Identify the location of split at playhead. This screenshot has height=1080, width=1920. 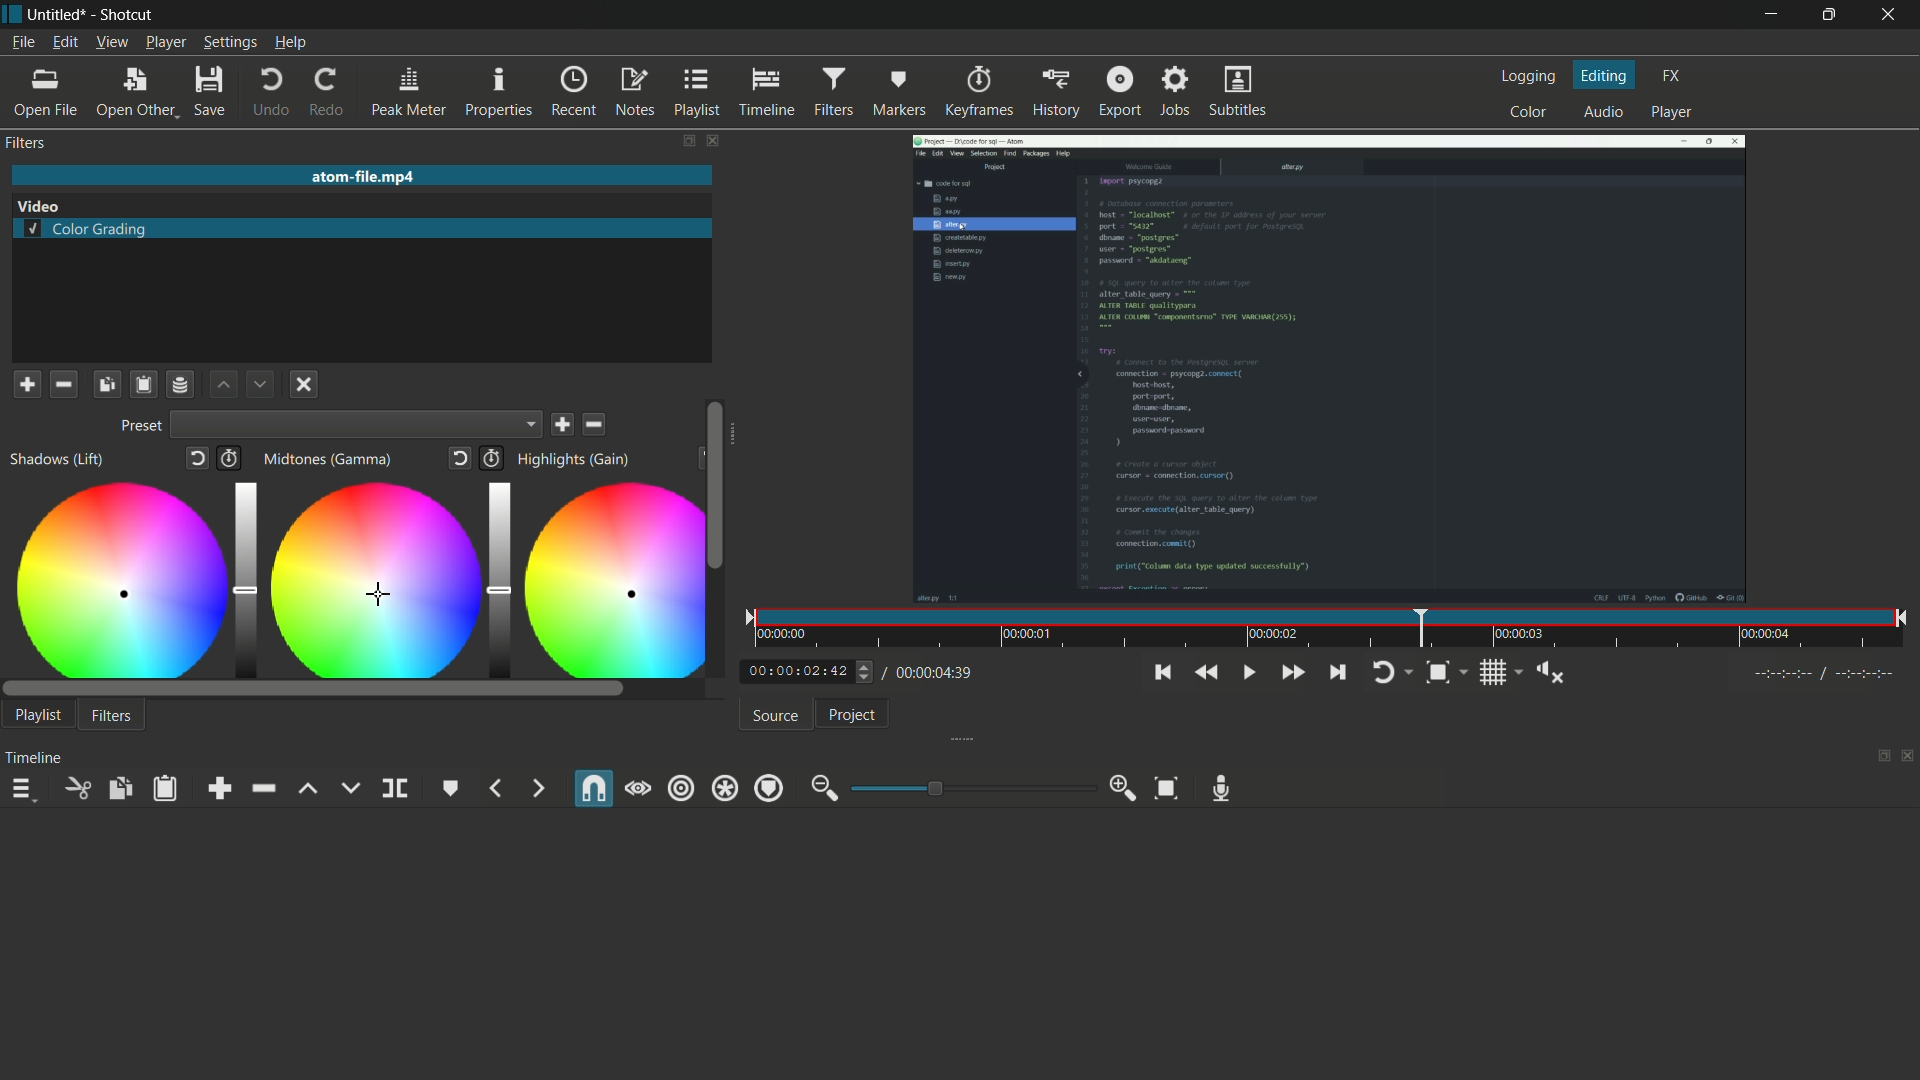
(395, 789).